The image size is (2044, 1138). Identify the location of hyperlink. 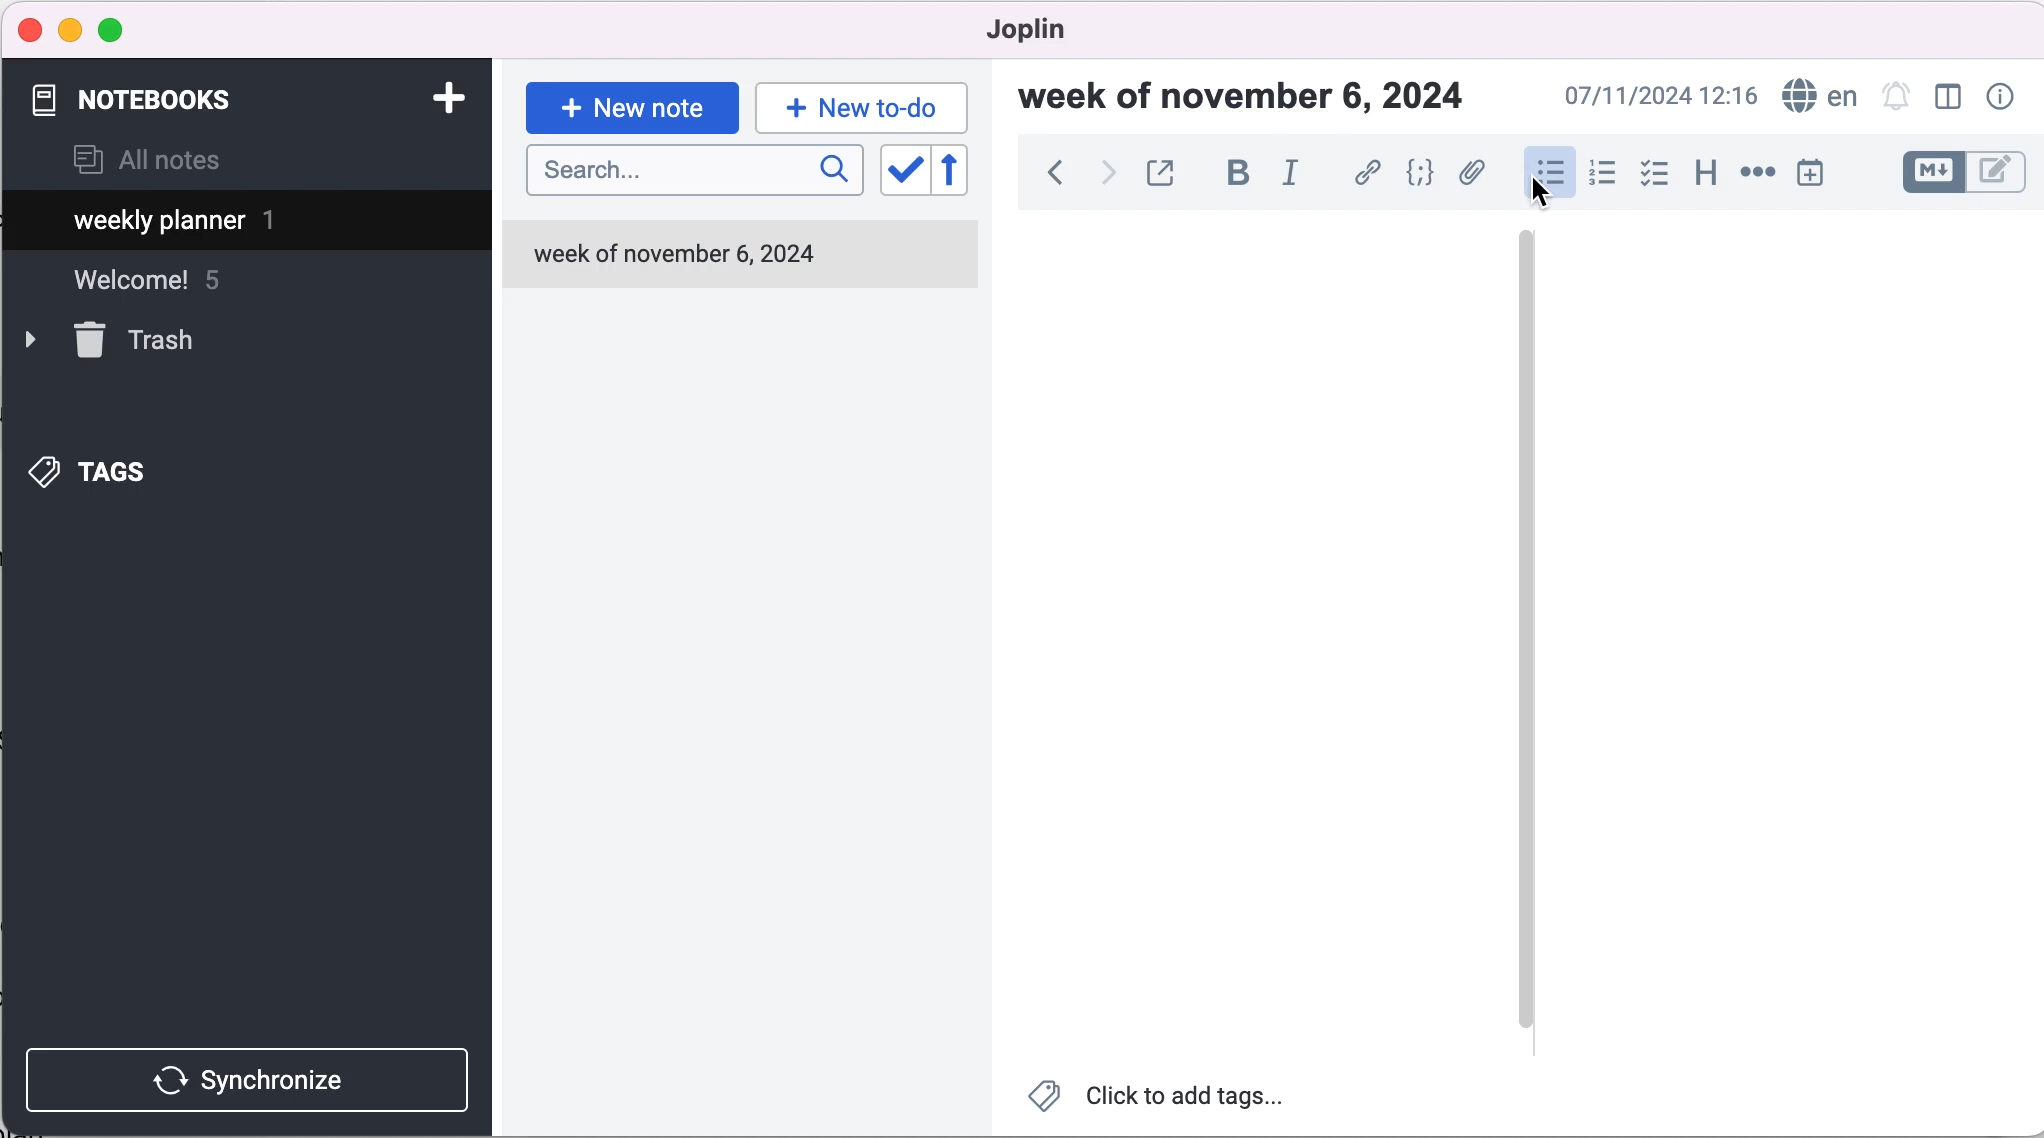
(1369, 176).